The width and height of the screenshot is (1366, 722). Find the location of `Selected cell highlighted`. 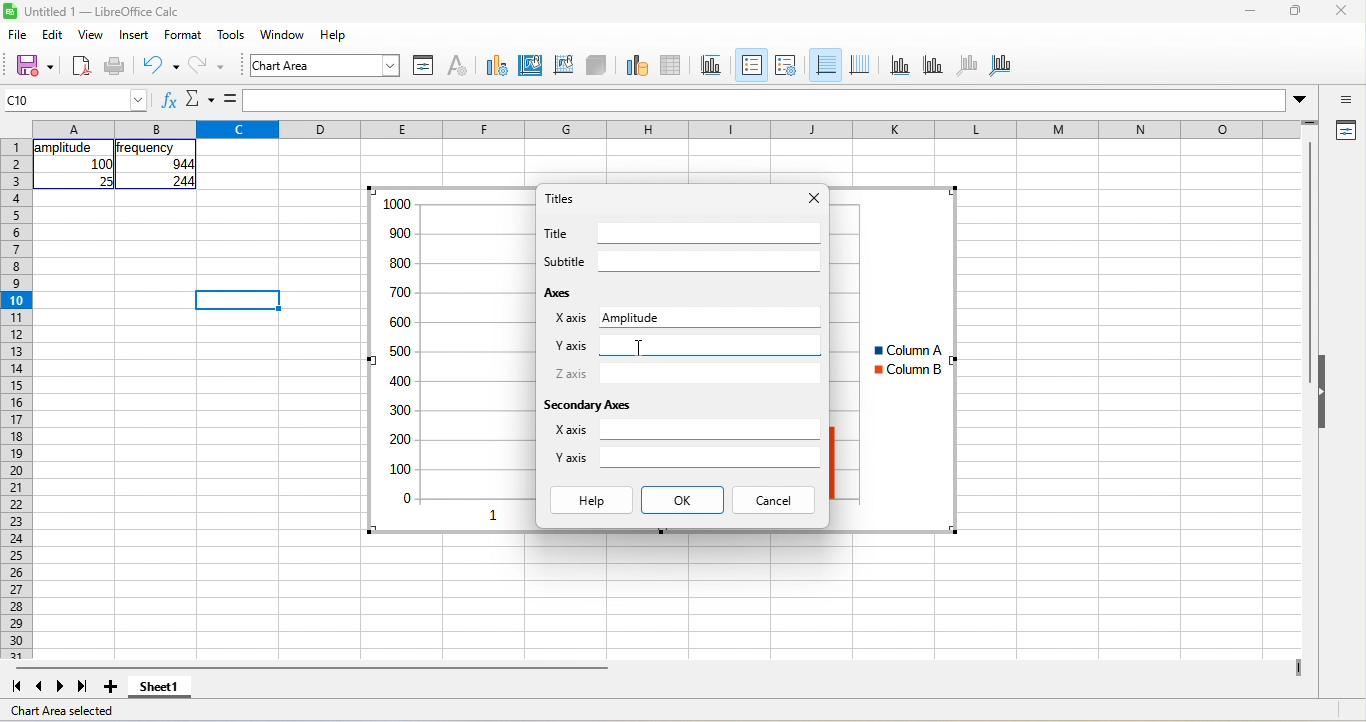

Selected cell highlighted is located at coordinates (237, 300).